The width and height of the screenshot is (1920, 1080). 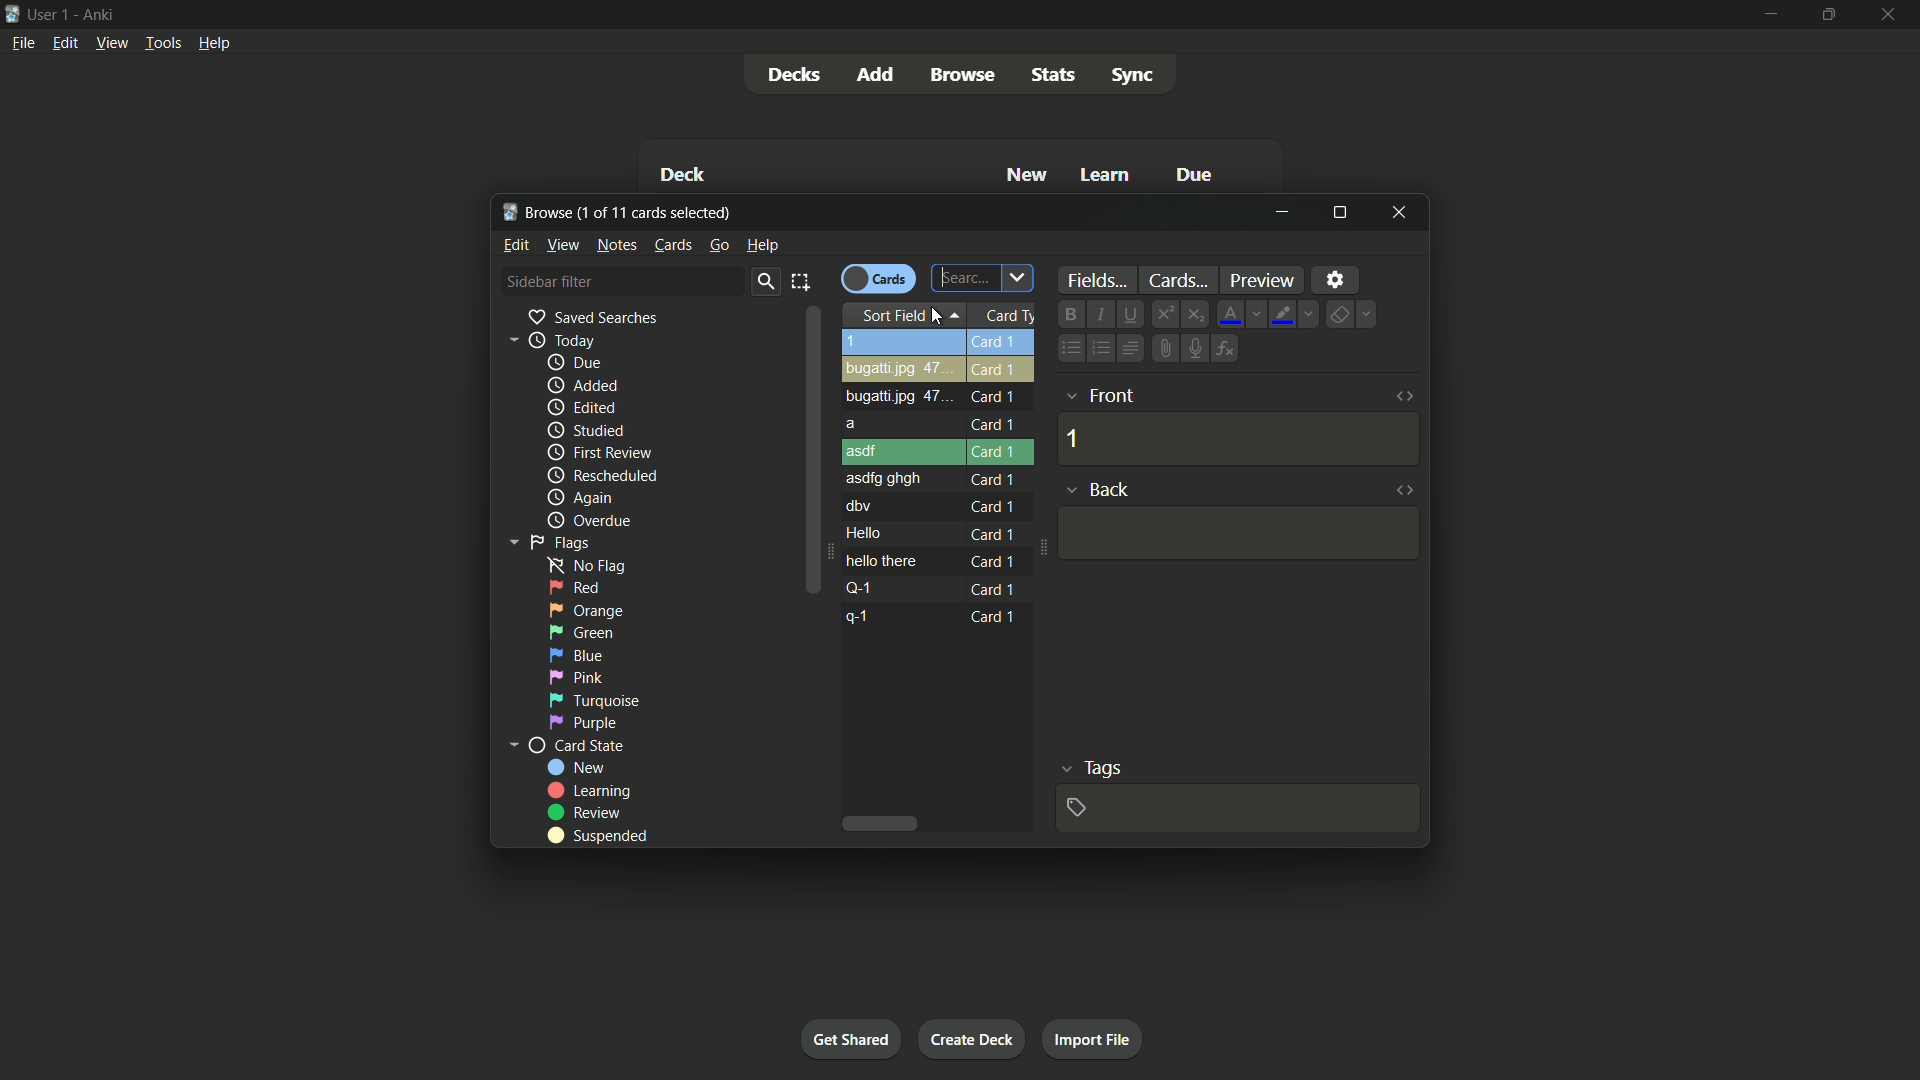 I want to click on view menu, so click(x=114, y=43).